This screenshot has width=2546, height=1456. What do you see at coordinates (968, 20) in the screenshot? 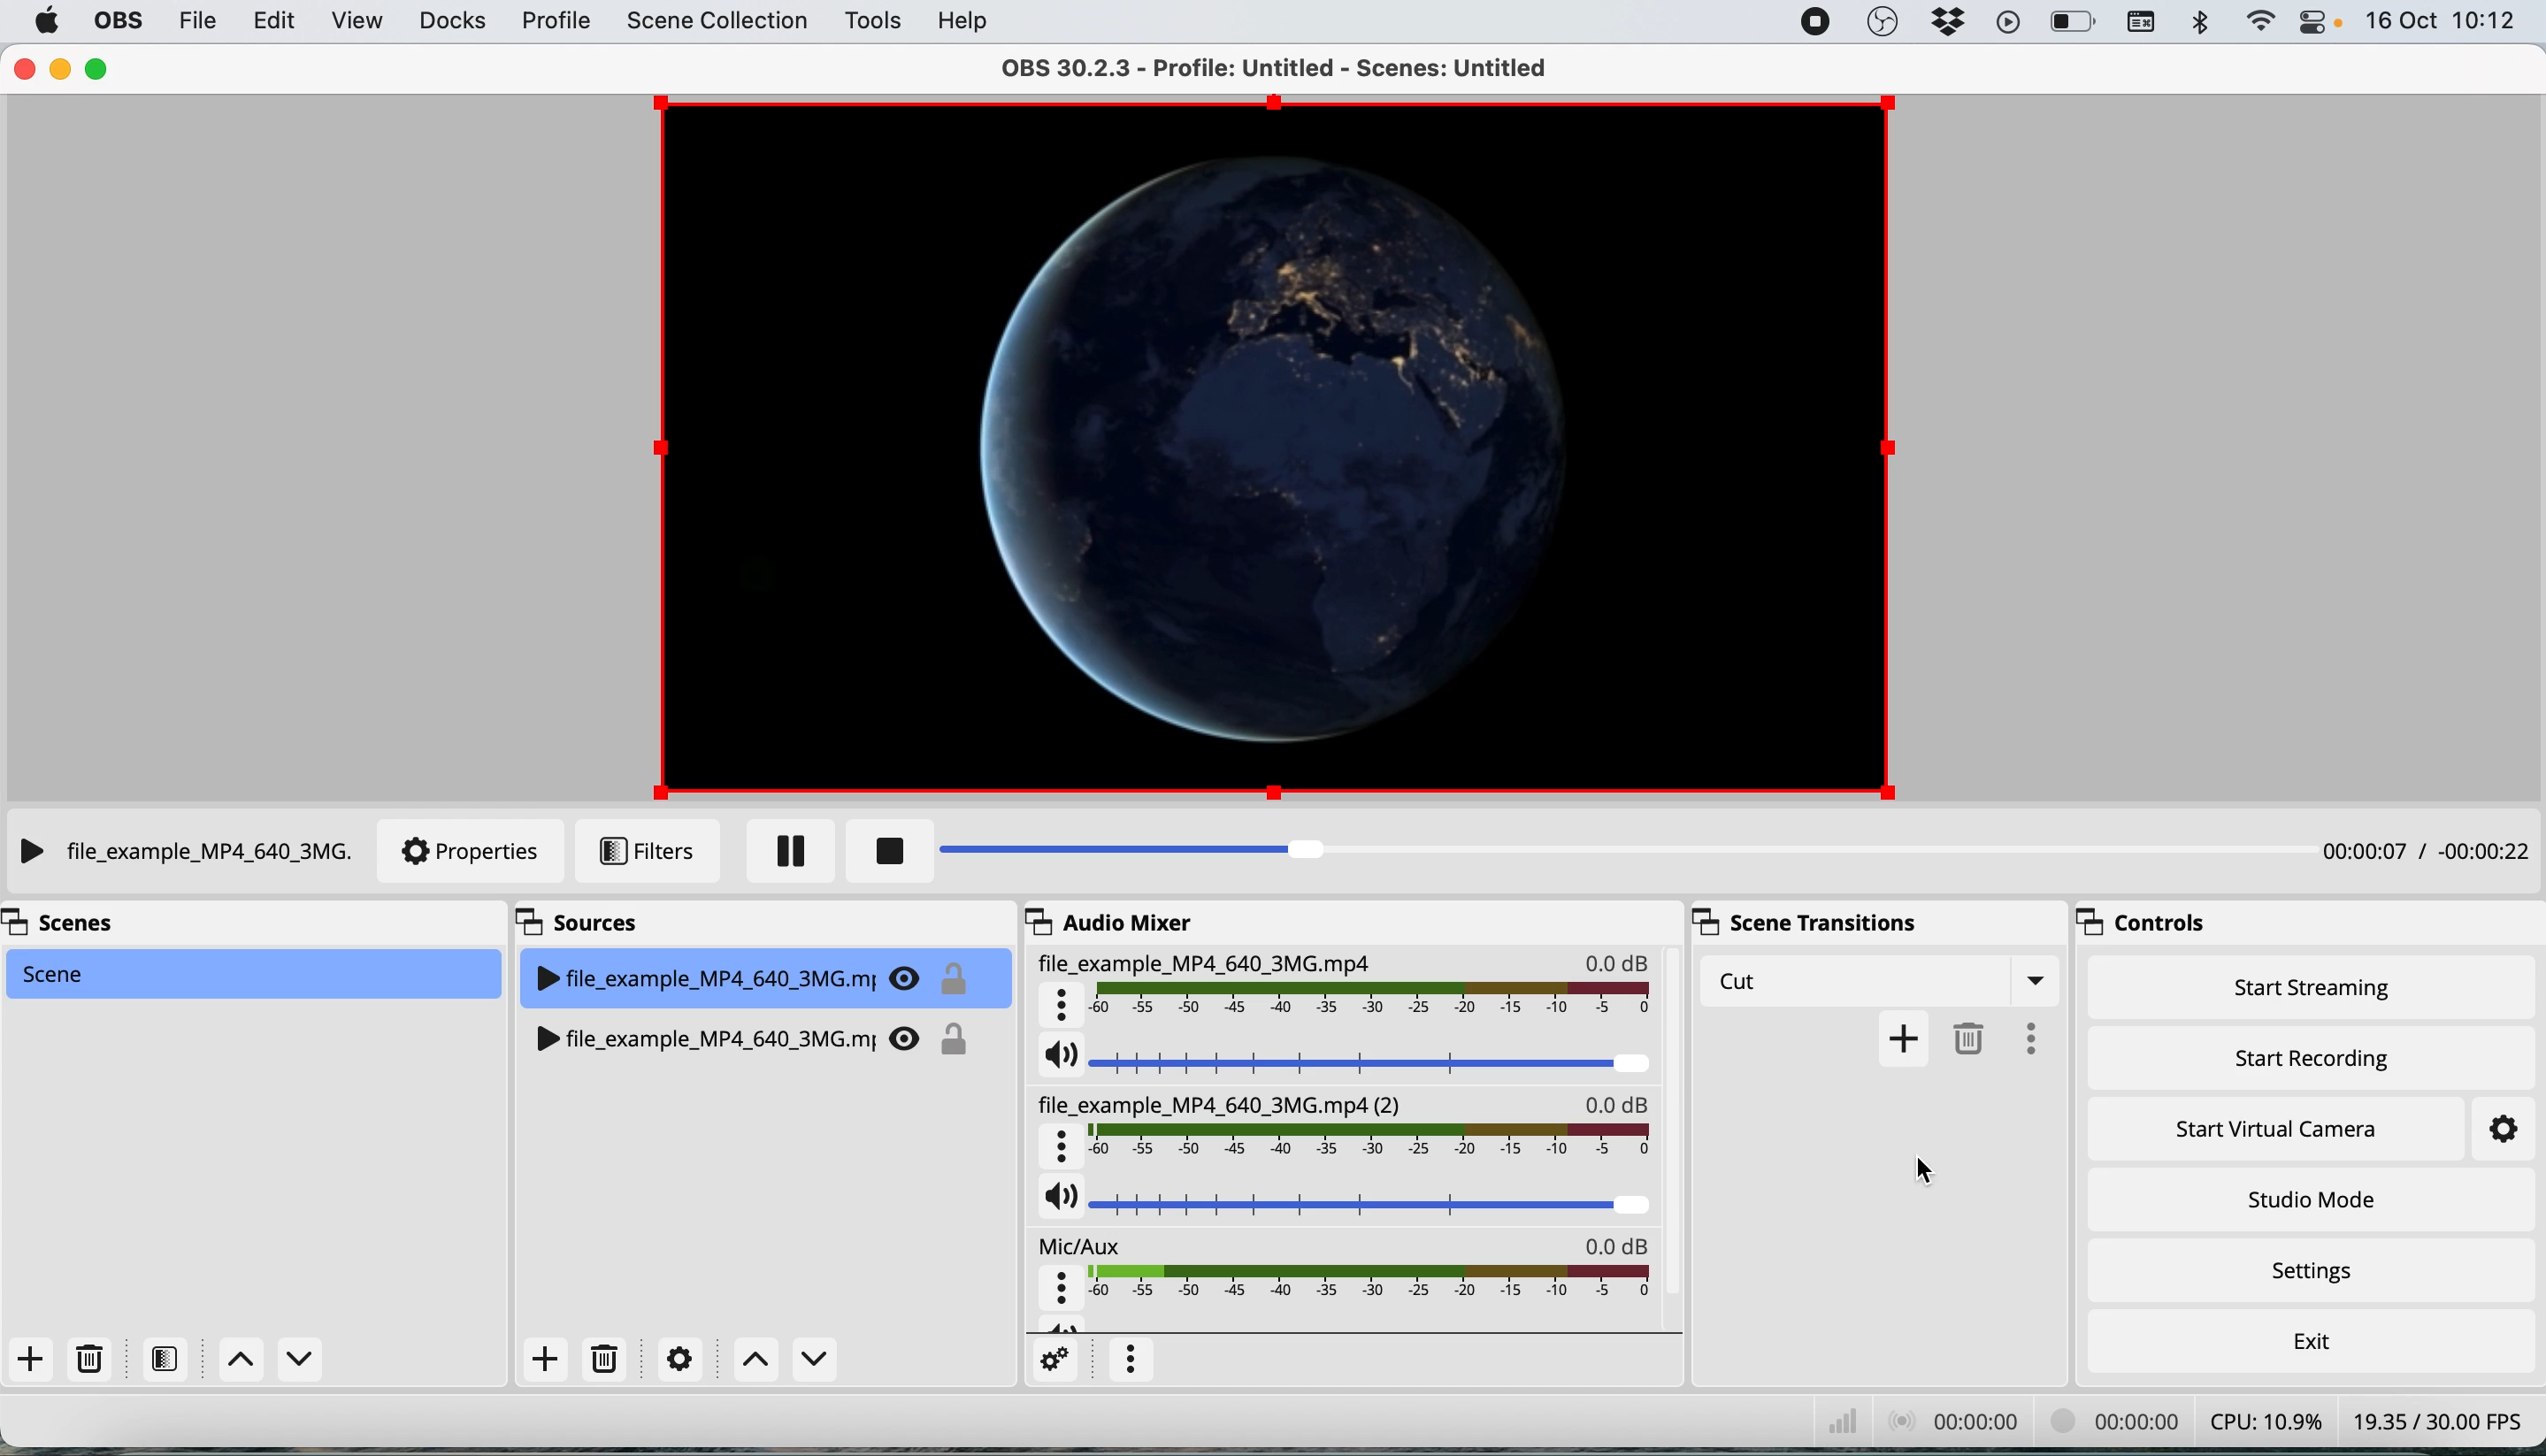
I see `help` at bounding box center [968, 20].